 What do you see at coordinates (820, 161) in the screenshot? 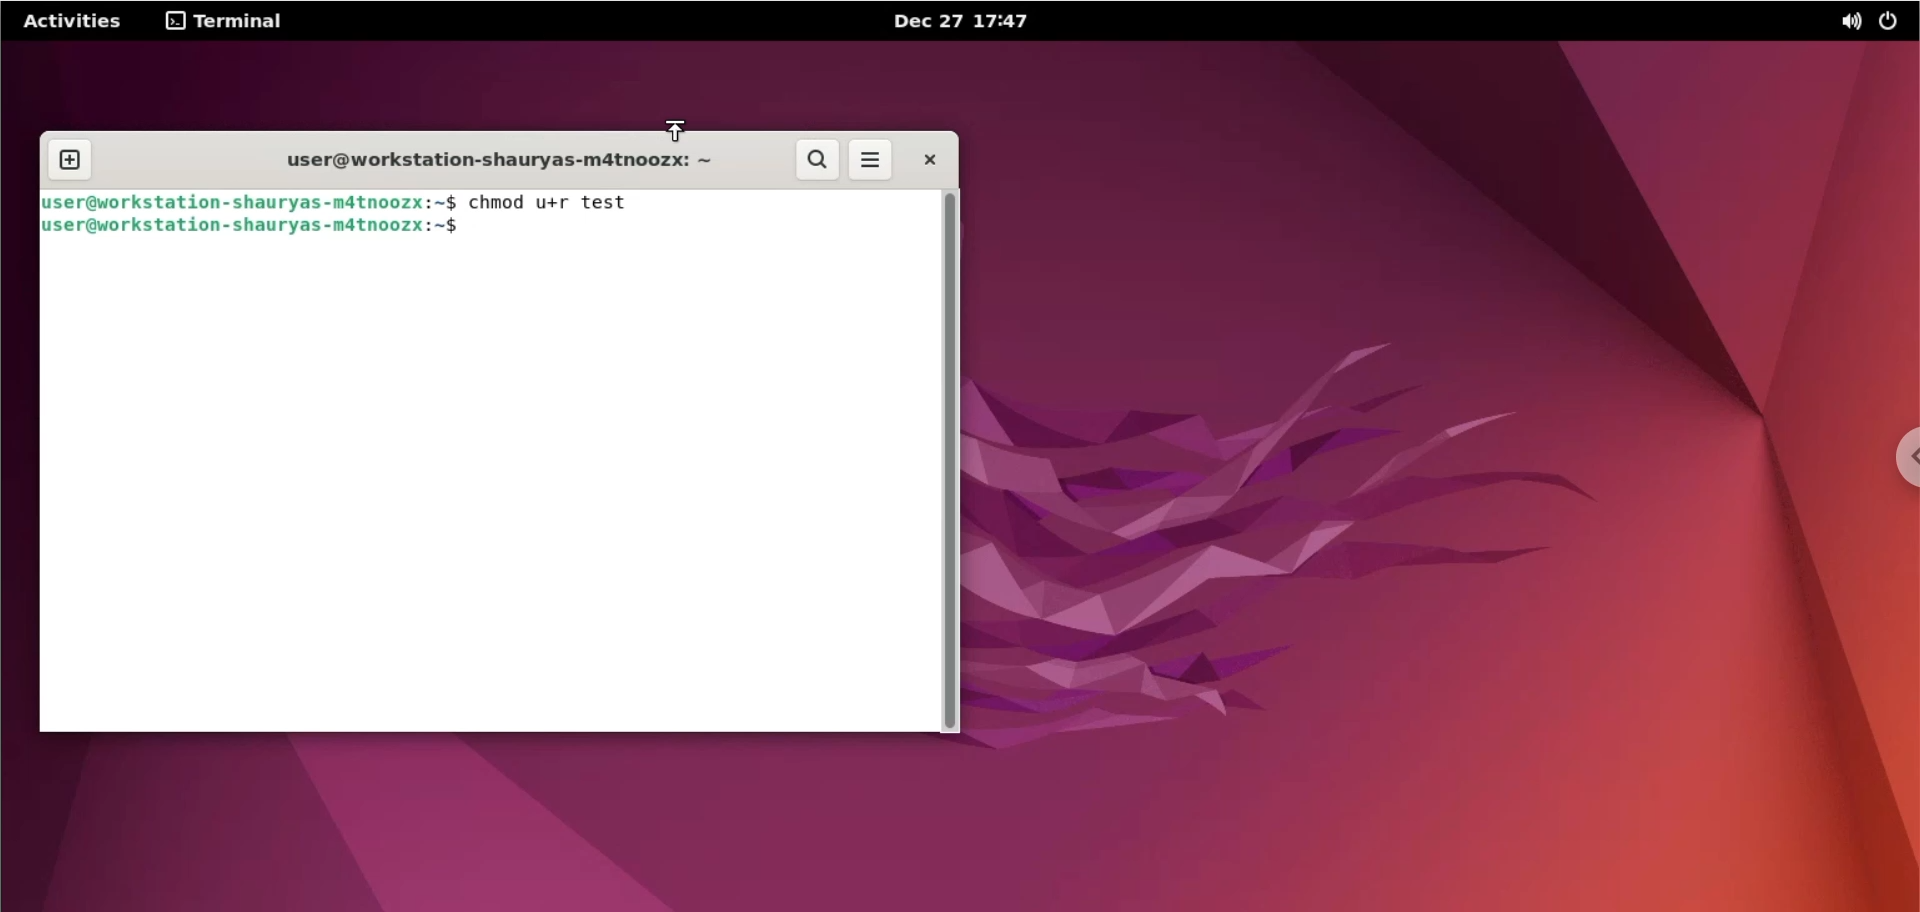
I see `search button` at bounding box center [820, 161].